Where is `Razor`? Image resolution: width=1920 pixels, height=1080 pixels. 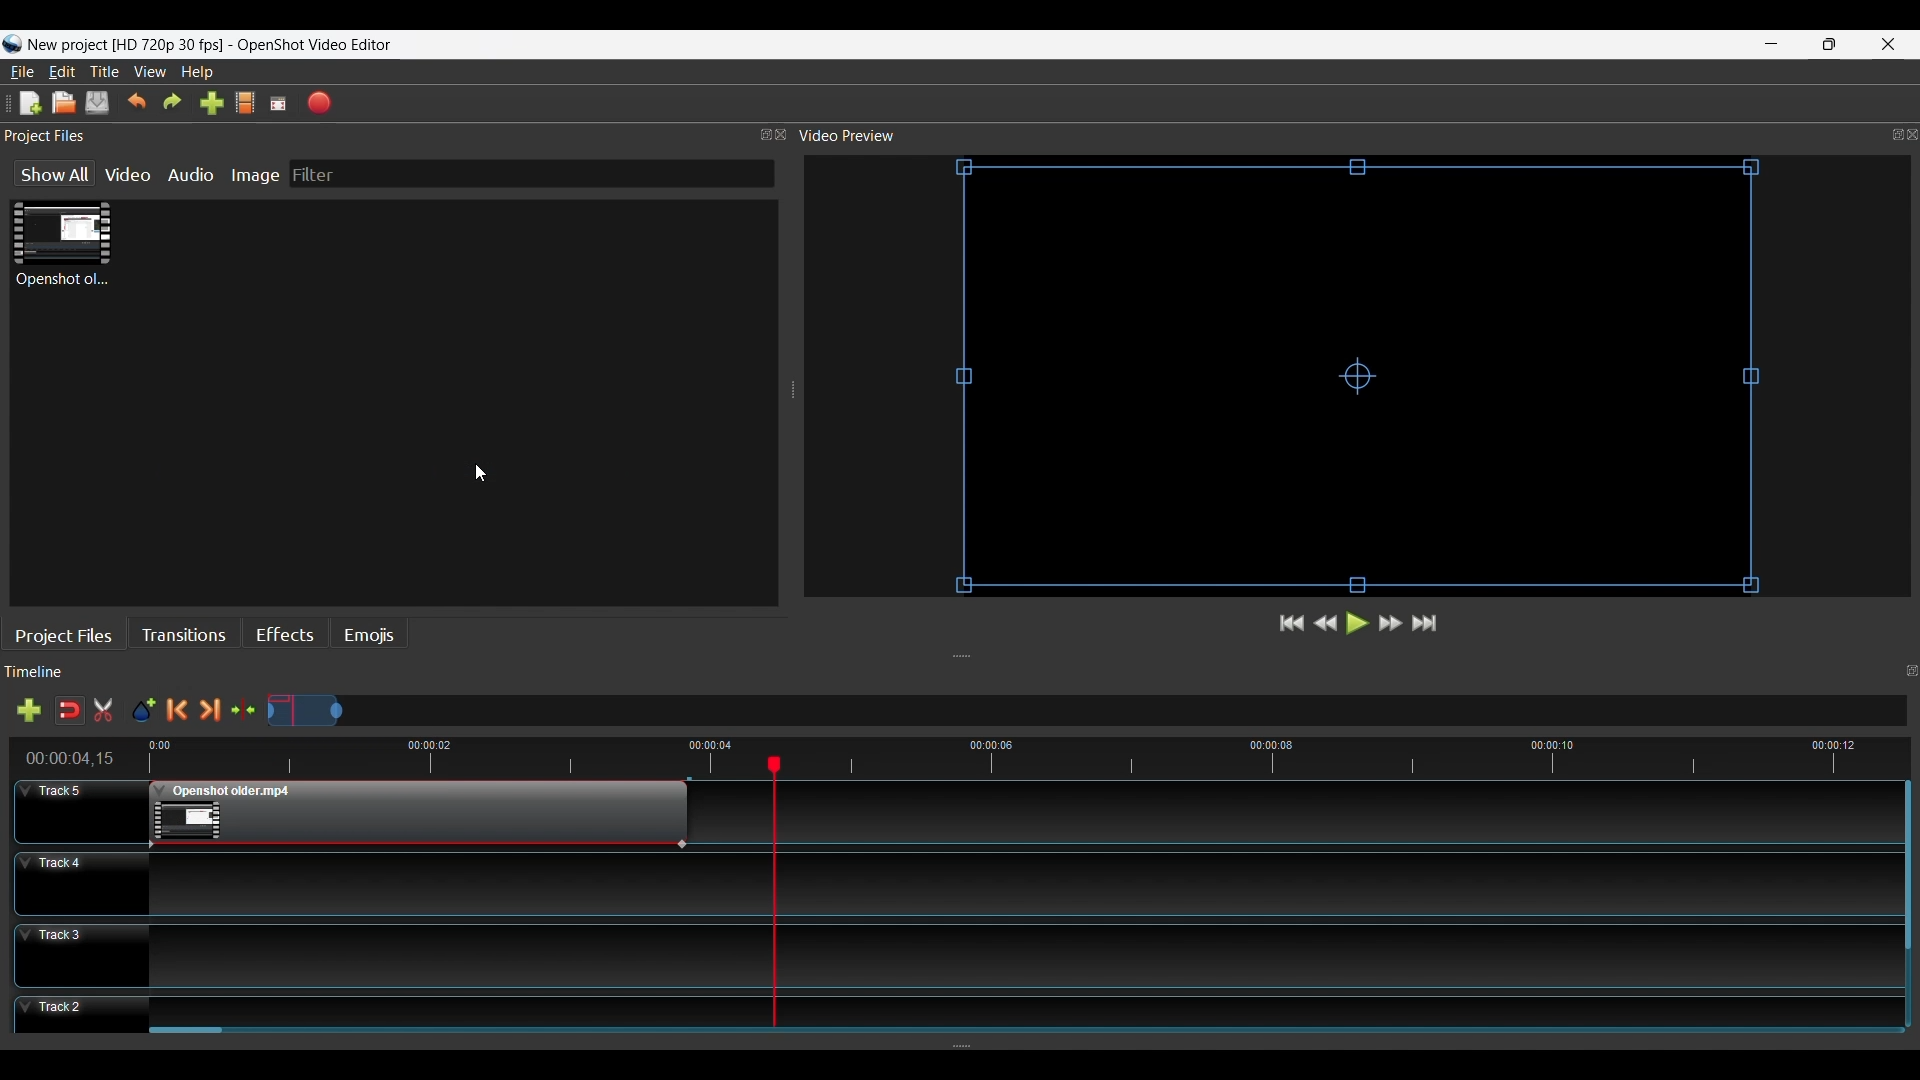
Razor is located at coordinates (106, 712).